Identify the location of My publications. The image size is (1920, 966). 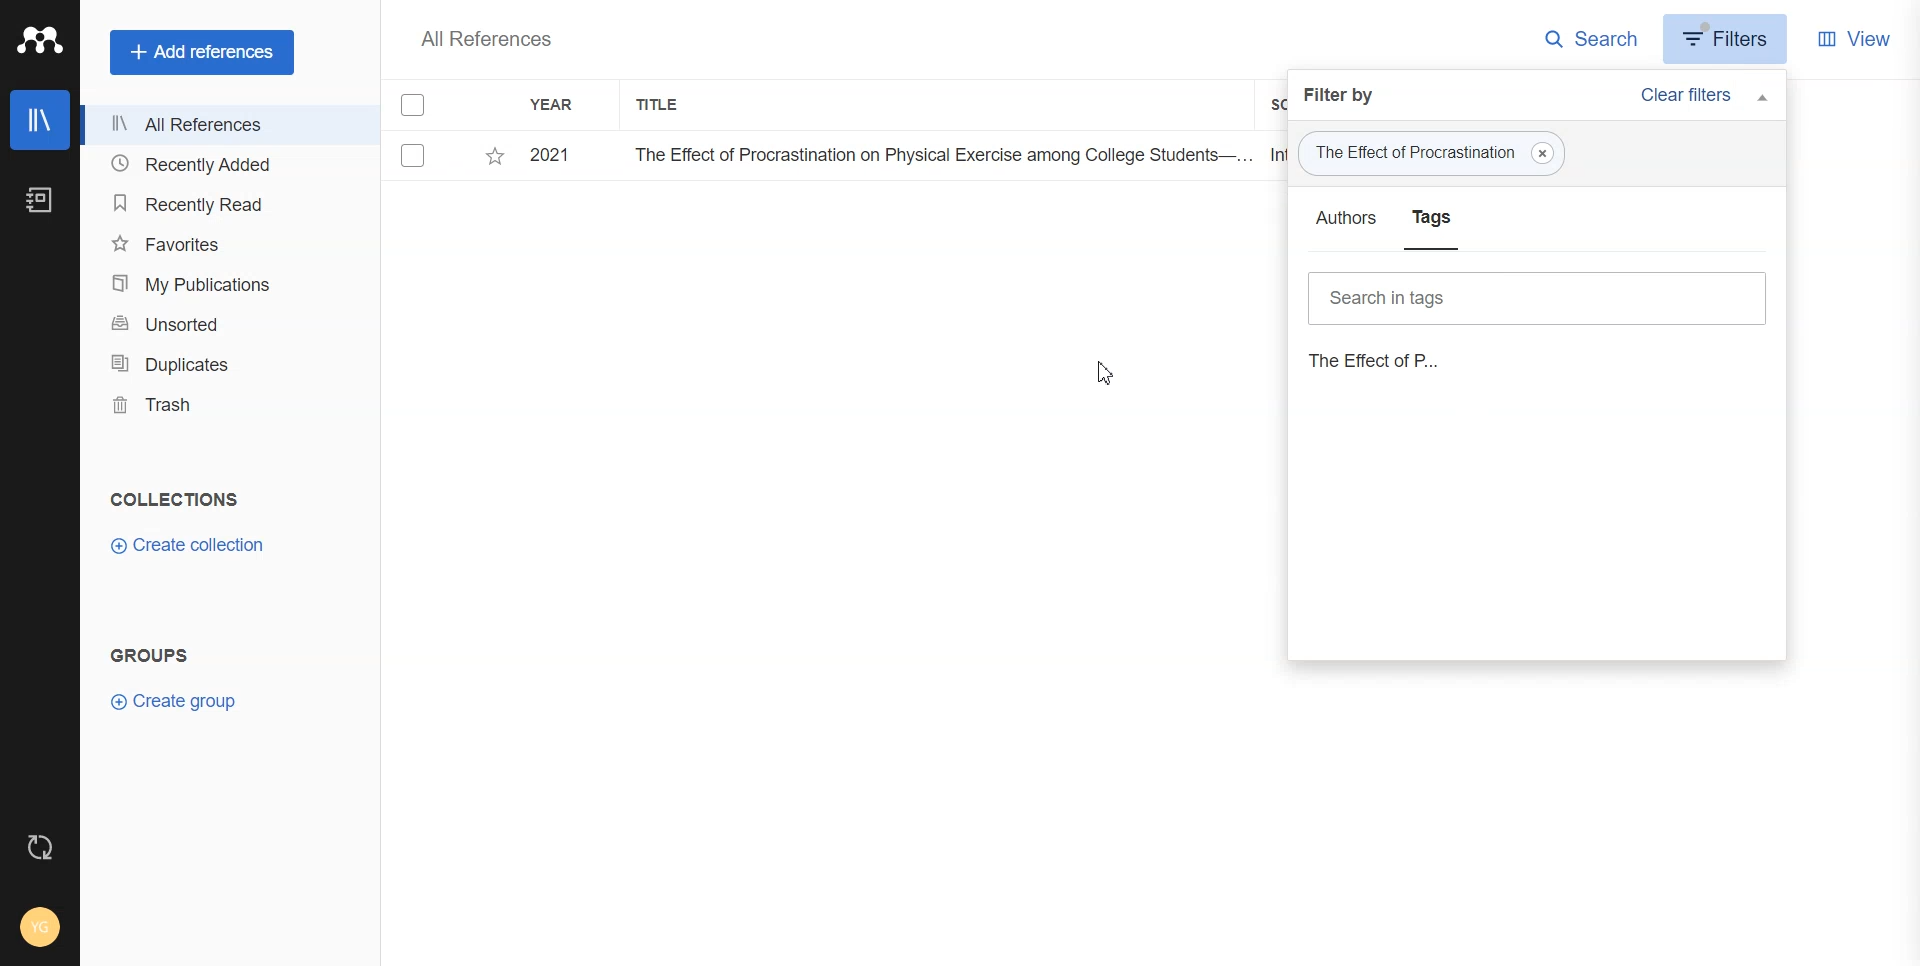
(218, 285).